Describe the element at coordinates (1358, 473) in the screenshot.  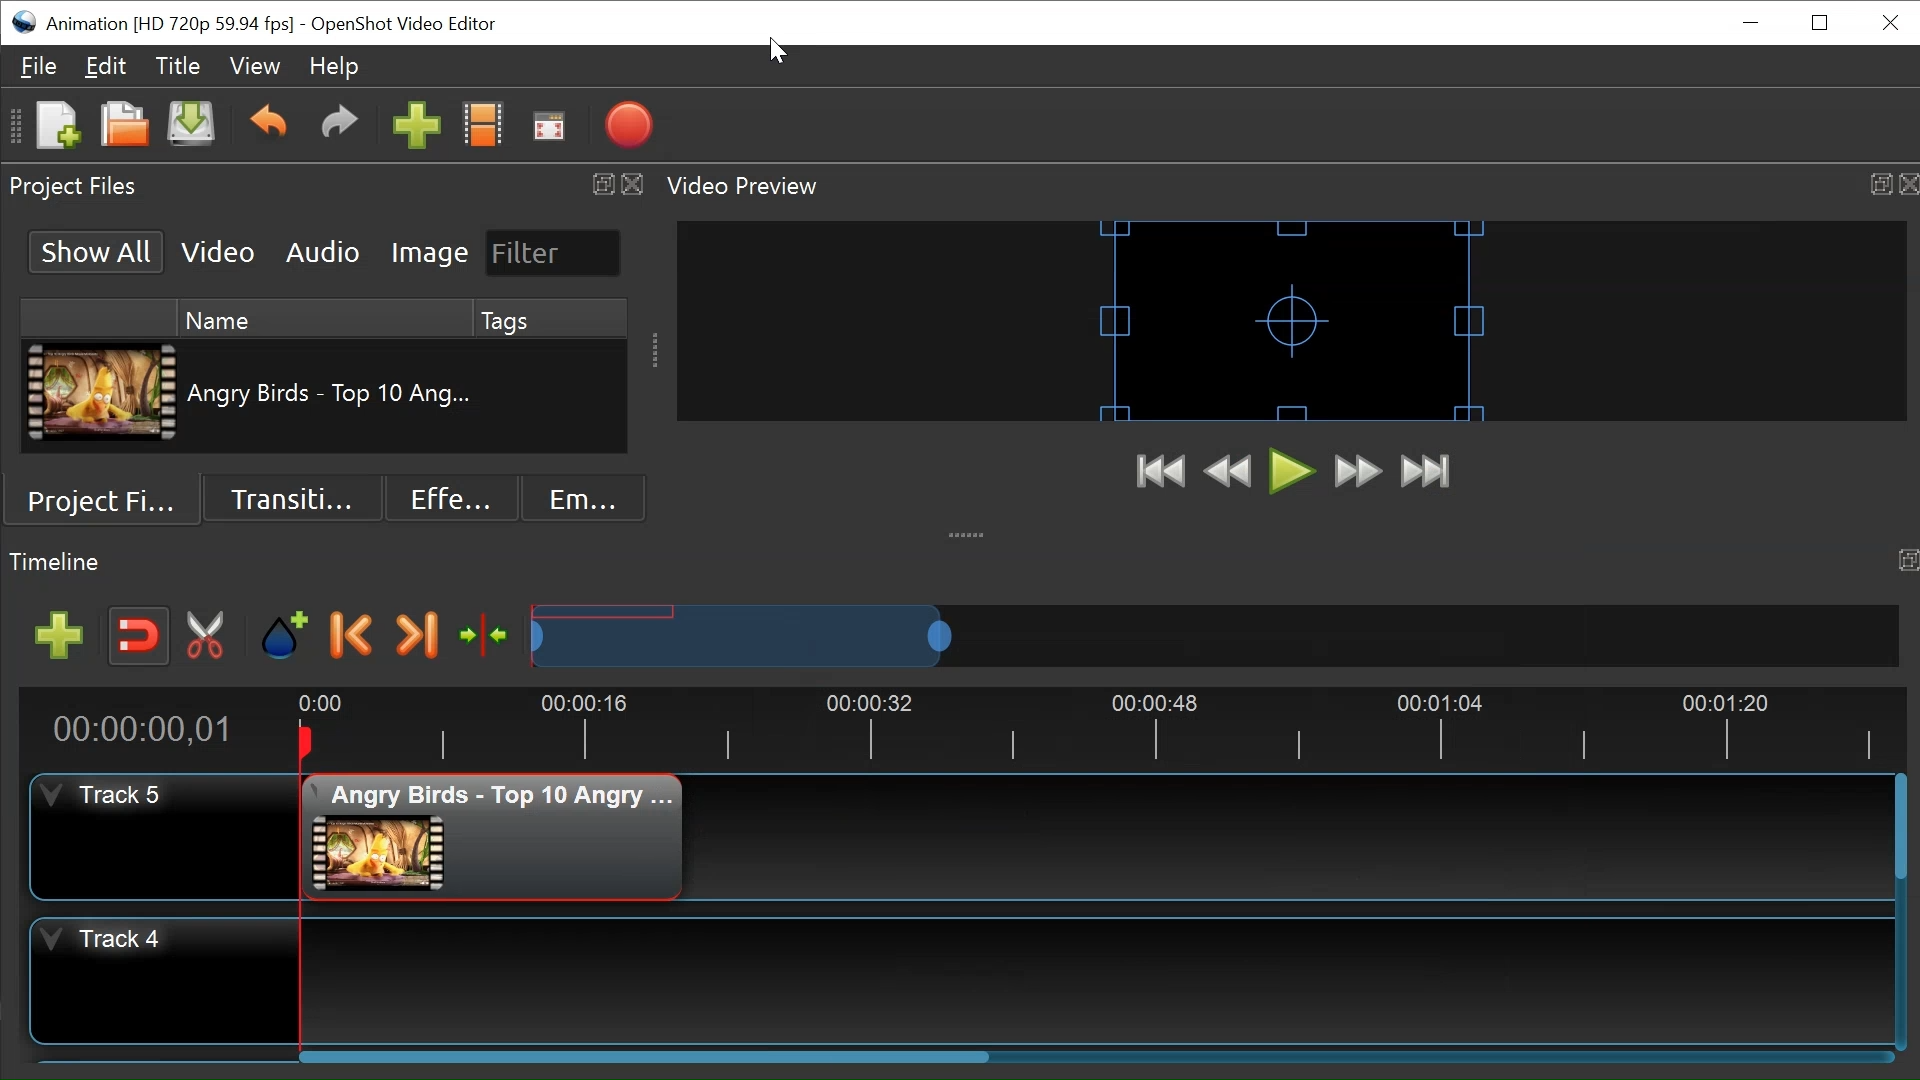
I see `Fast Forward` at that location.